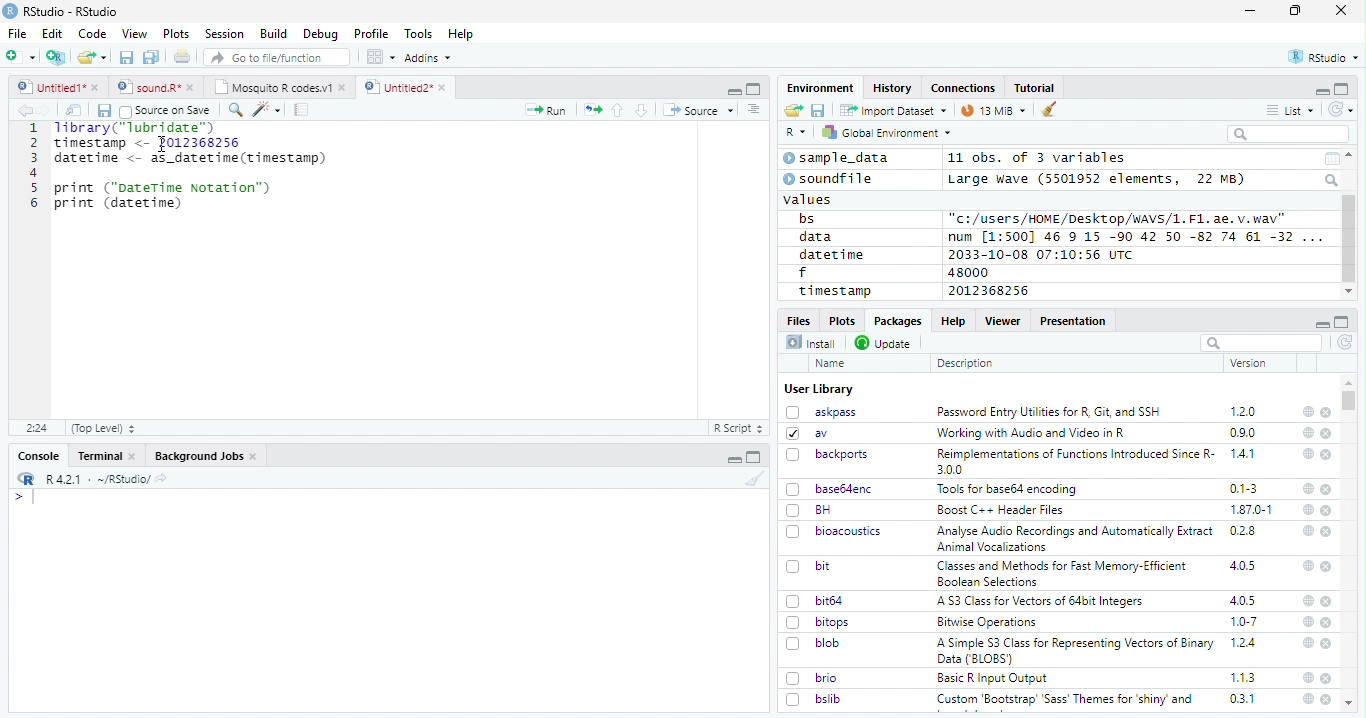 The image size is (1366, 718). What do you see at coordinates (265, 109) in the screenshot?
I see `Code tools` at bounding box center [265, 109].